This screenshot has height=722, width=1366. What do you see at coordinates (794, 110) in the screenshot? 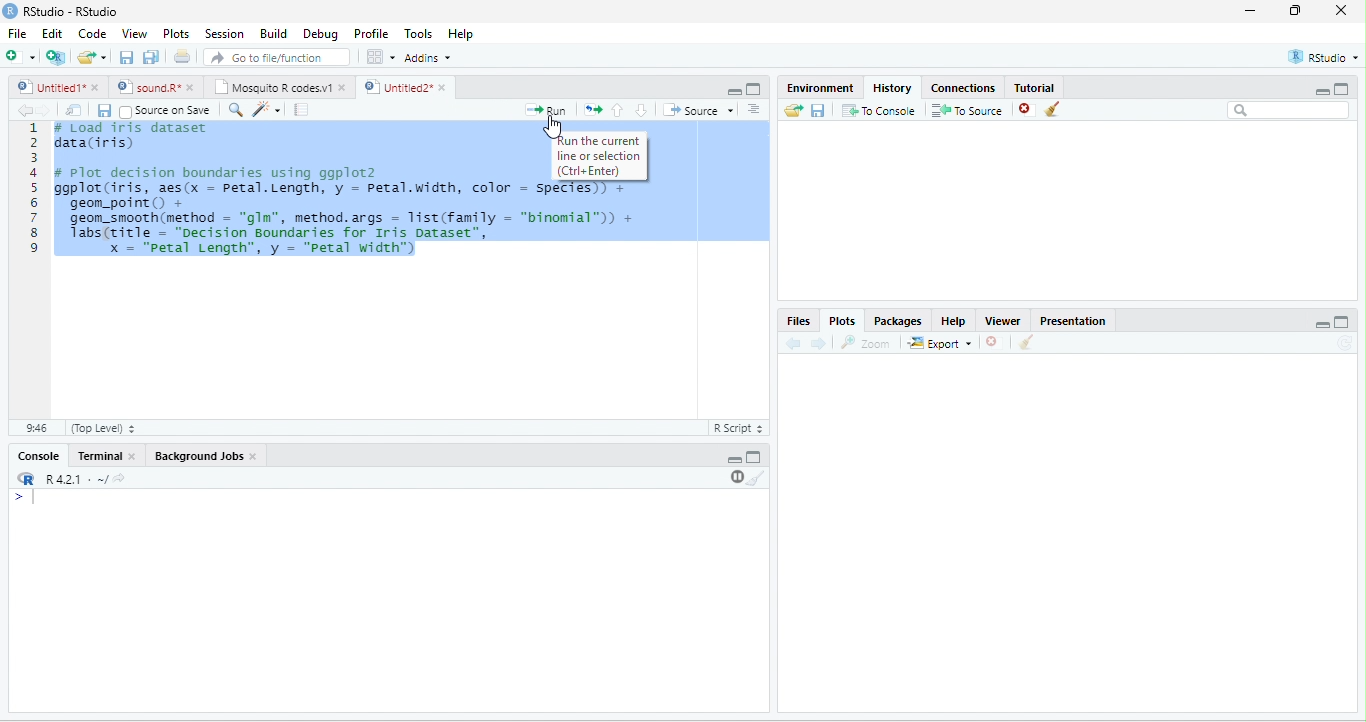
I see `open folder` at bounding box center [794, 110].